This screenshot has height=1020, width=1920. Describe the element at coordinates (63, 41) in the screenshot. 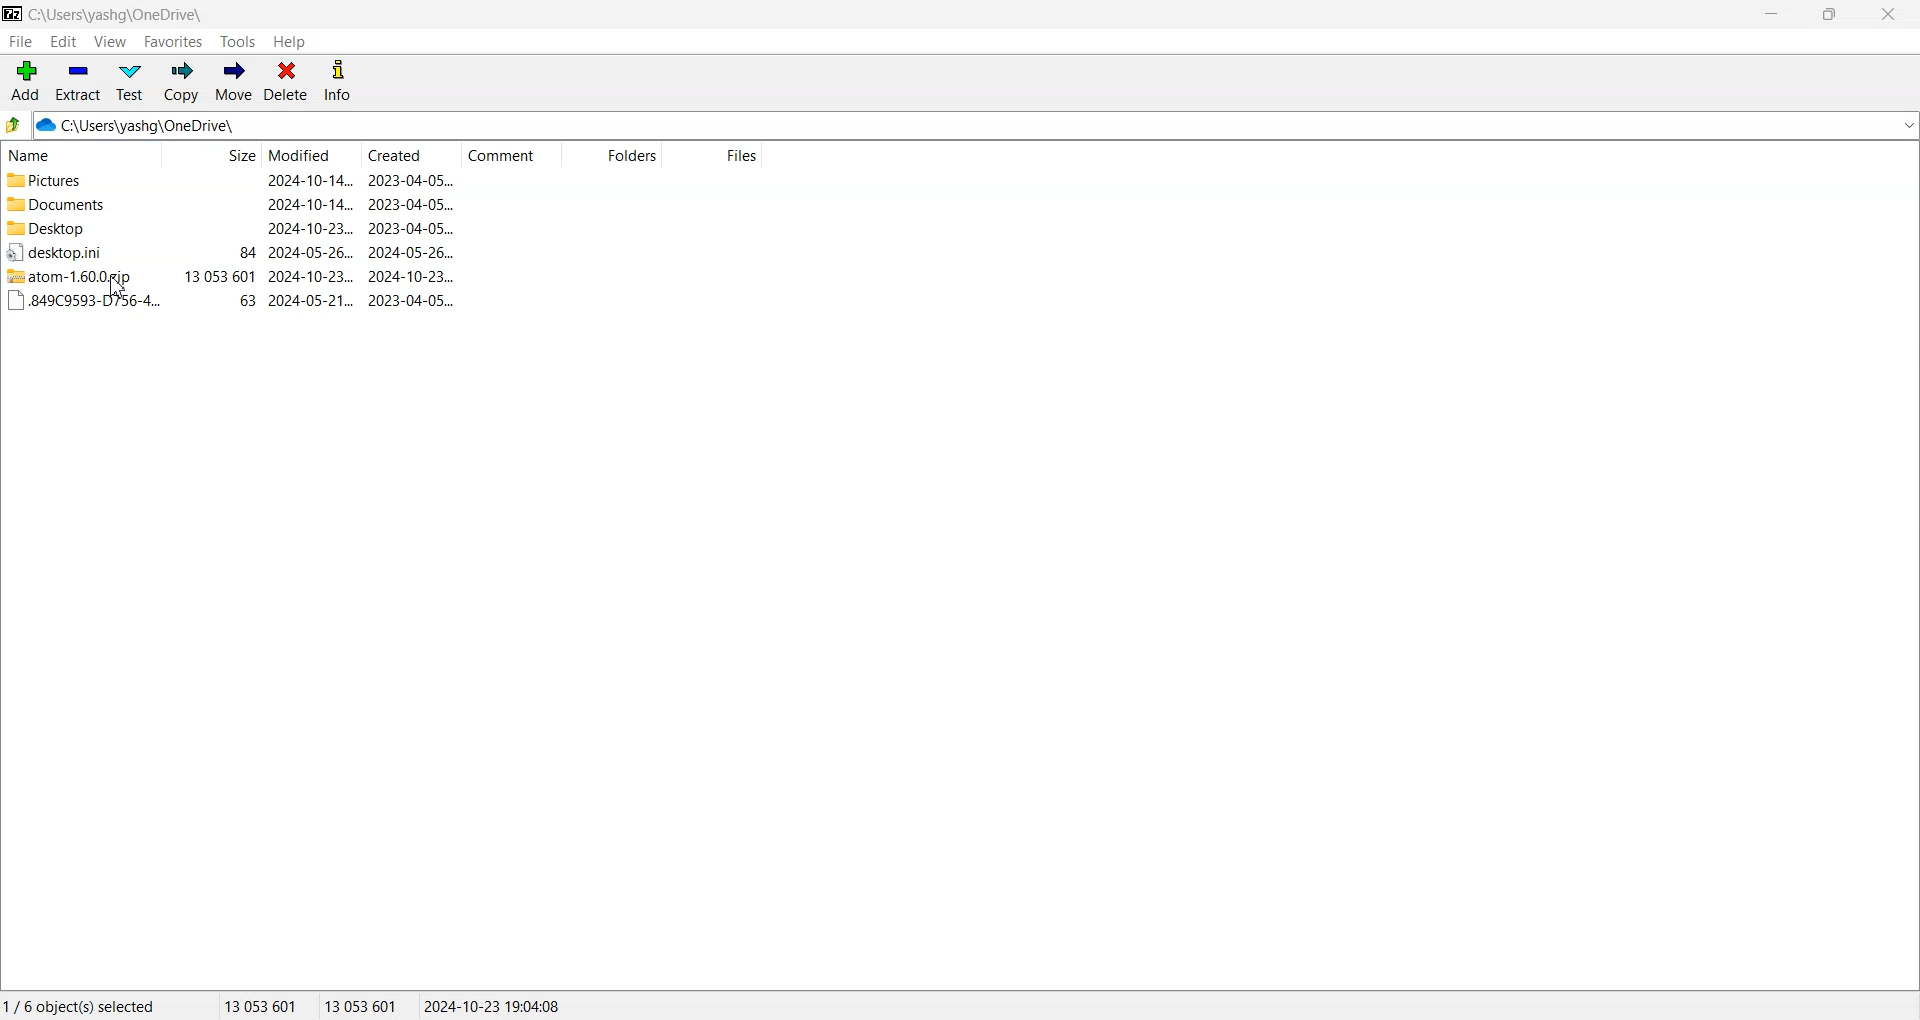

I see `Edit` at that location.